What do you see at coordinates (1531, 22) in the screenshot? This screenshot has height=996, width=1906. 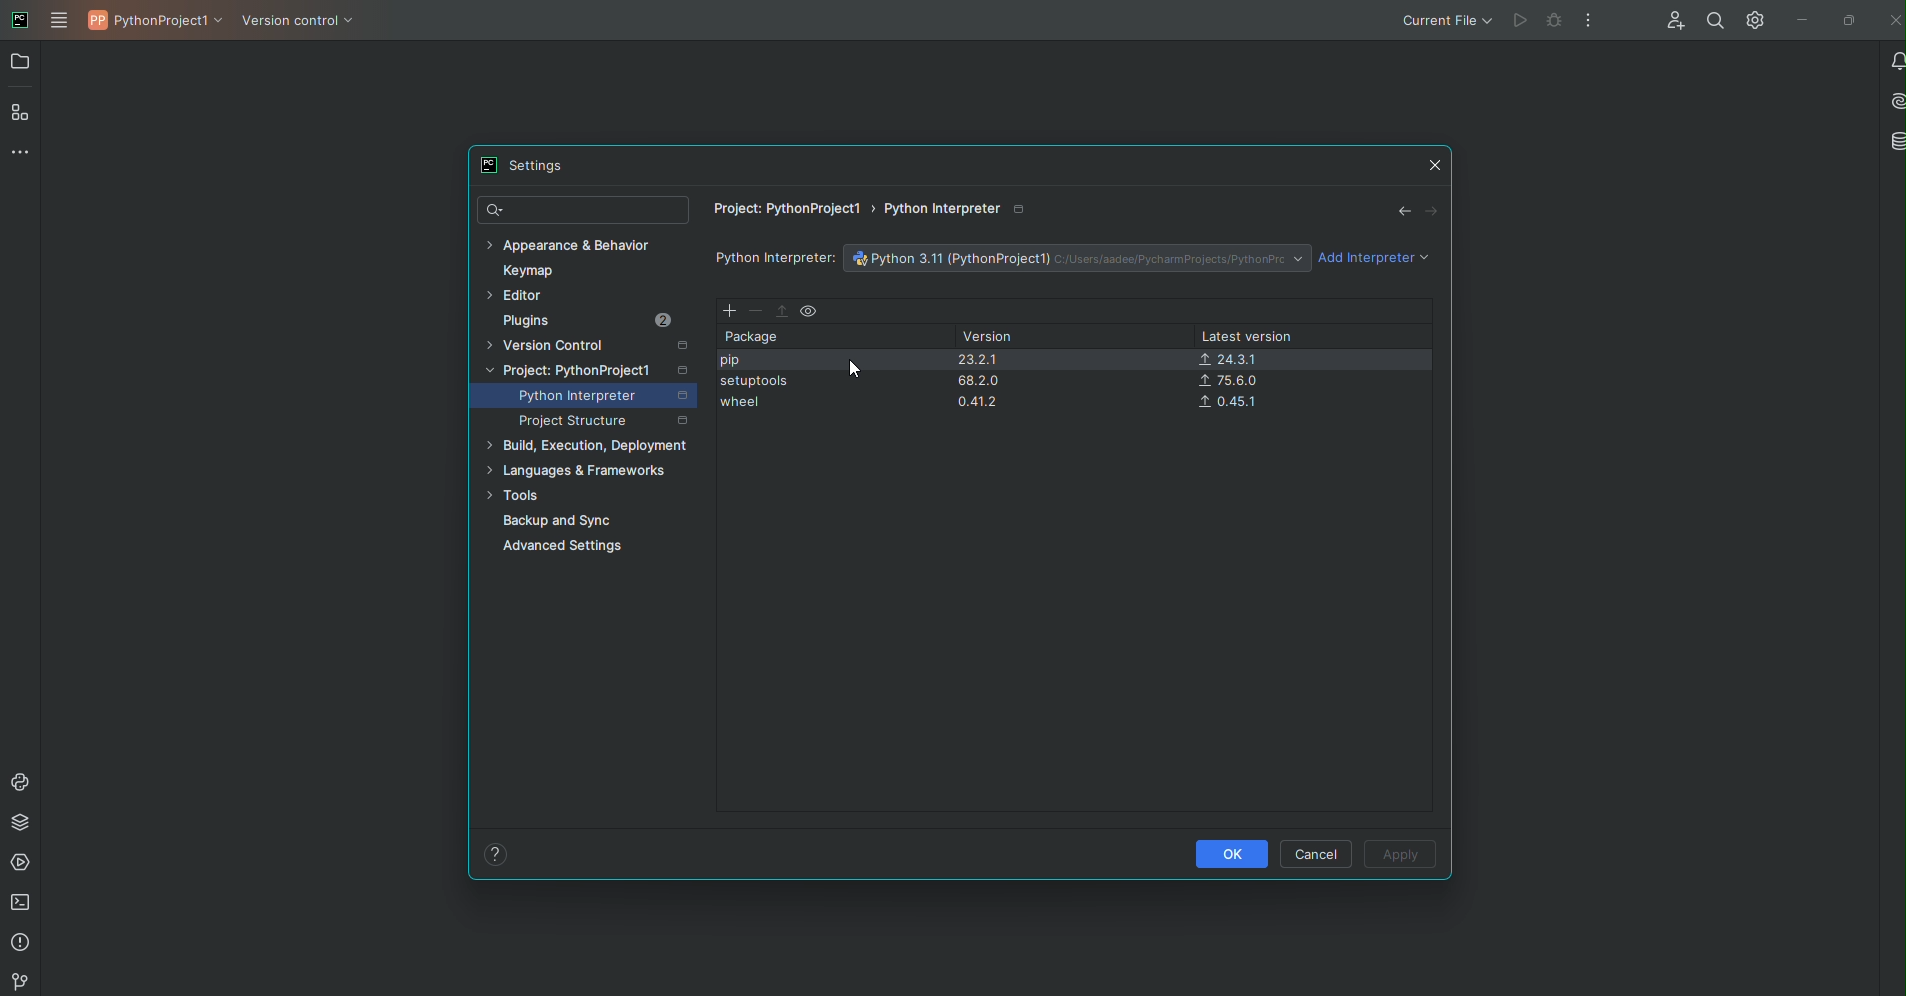 I see `Cannot run file` at bounding box center [1531, 22].